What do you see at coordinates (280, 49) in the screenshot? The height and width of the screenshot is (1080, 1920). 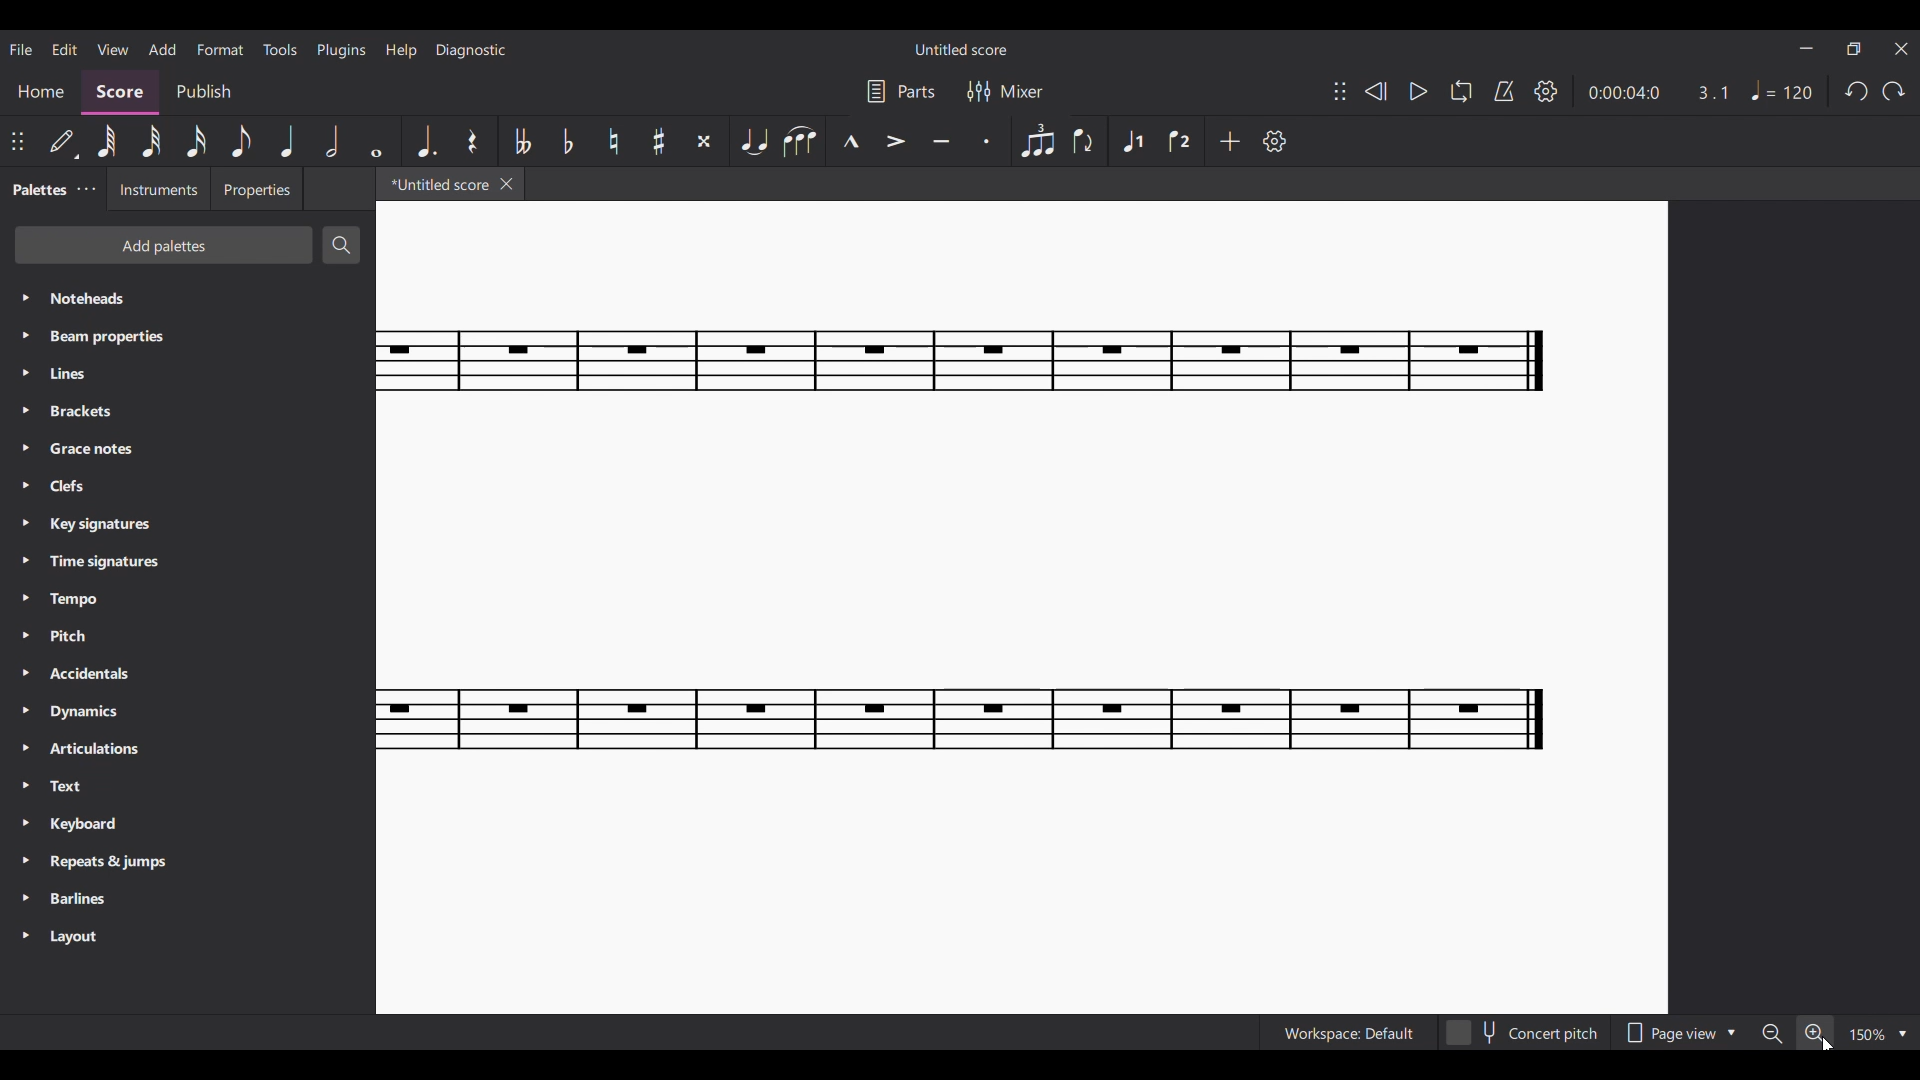 I see `Tools menu` at bounding box center [280, 49].